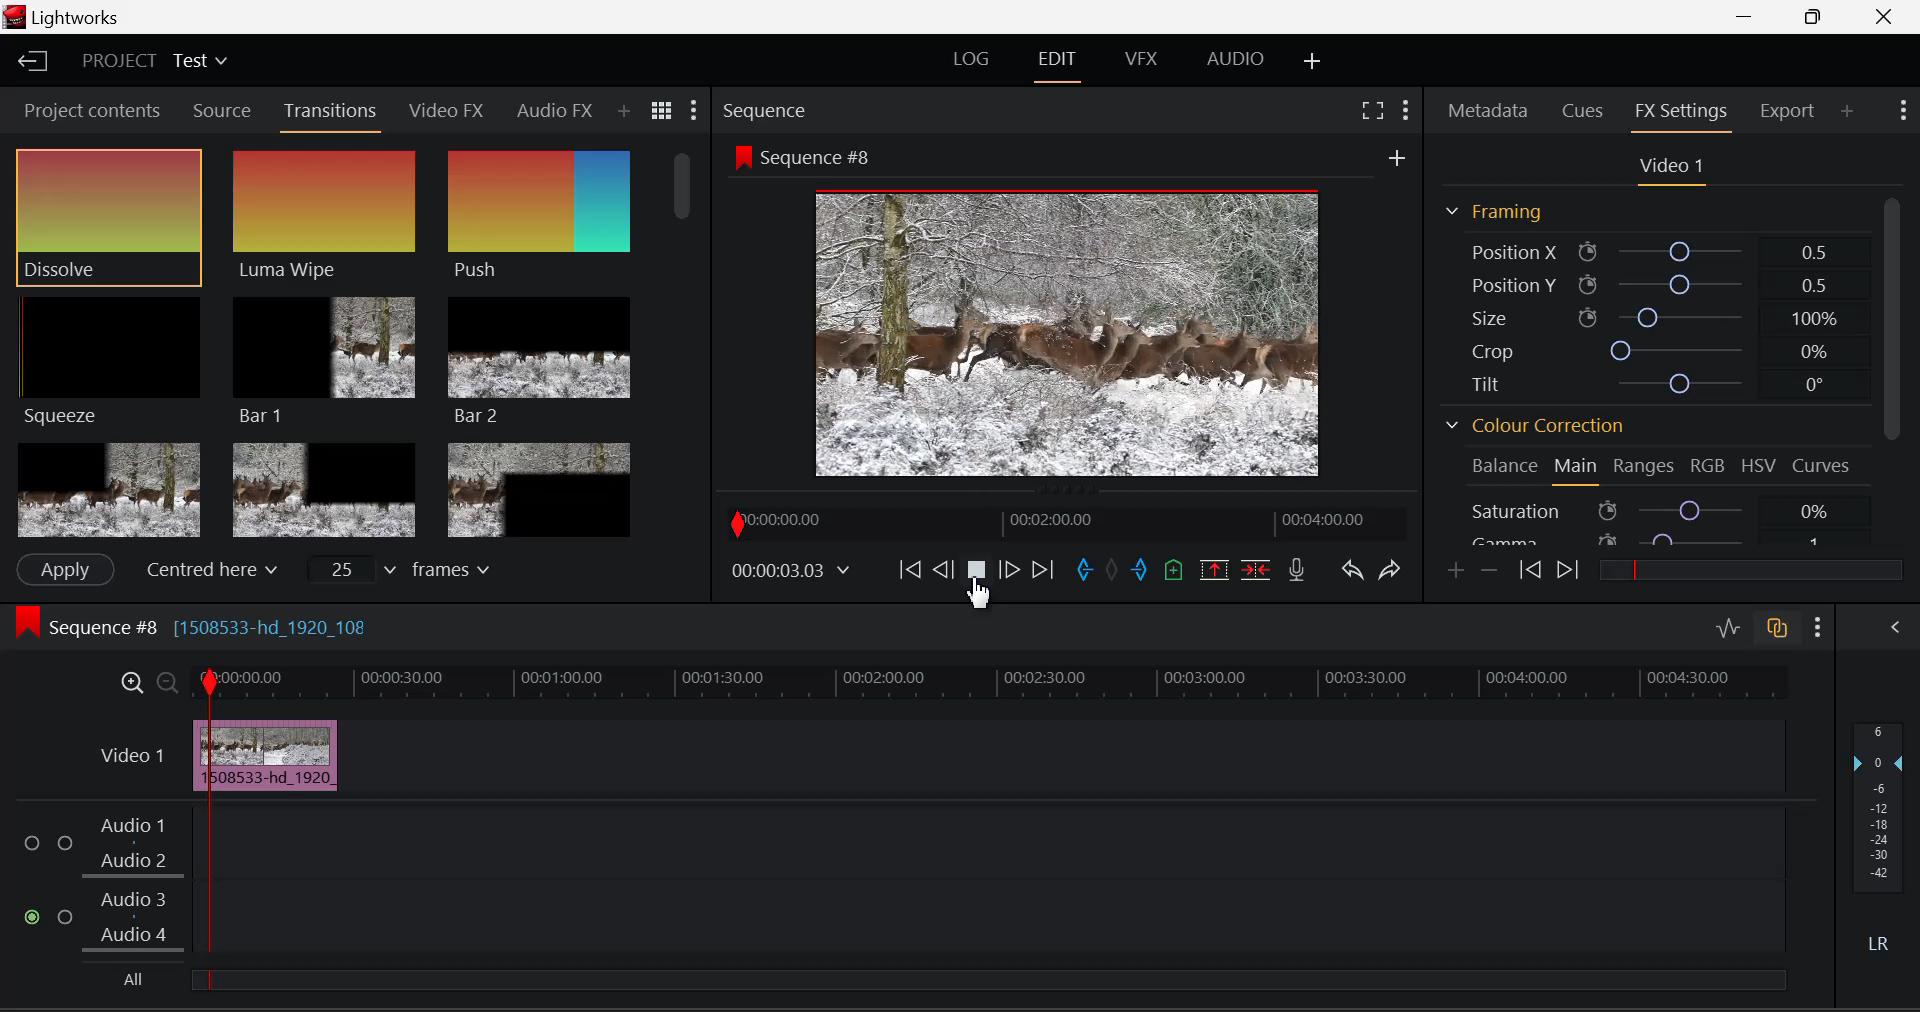 This screenshot has width=1920, height=1012. Describe the element at coordinates (223, 111) in the screenshot. I see `Source` at that location.